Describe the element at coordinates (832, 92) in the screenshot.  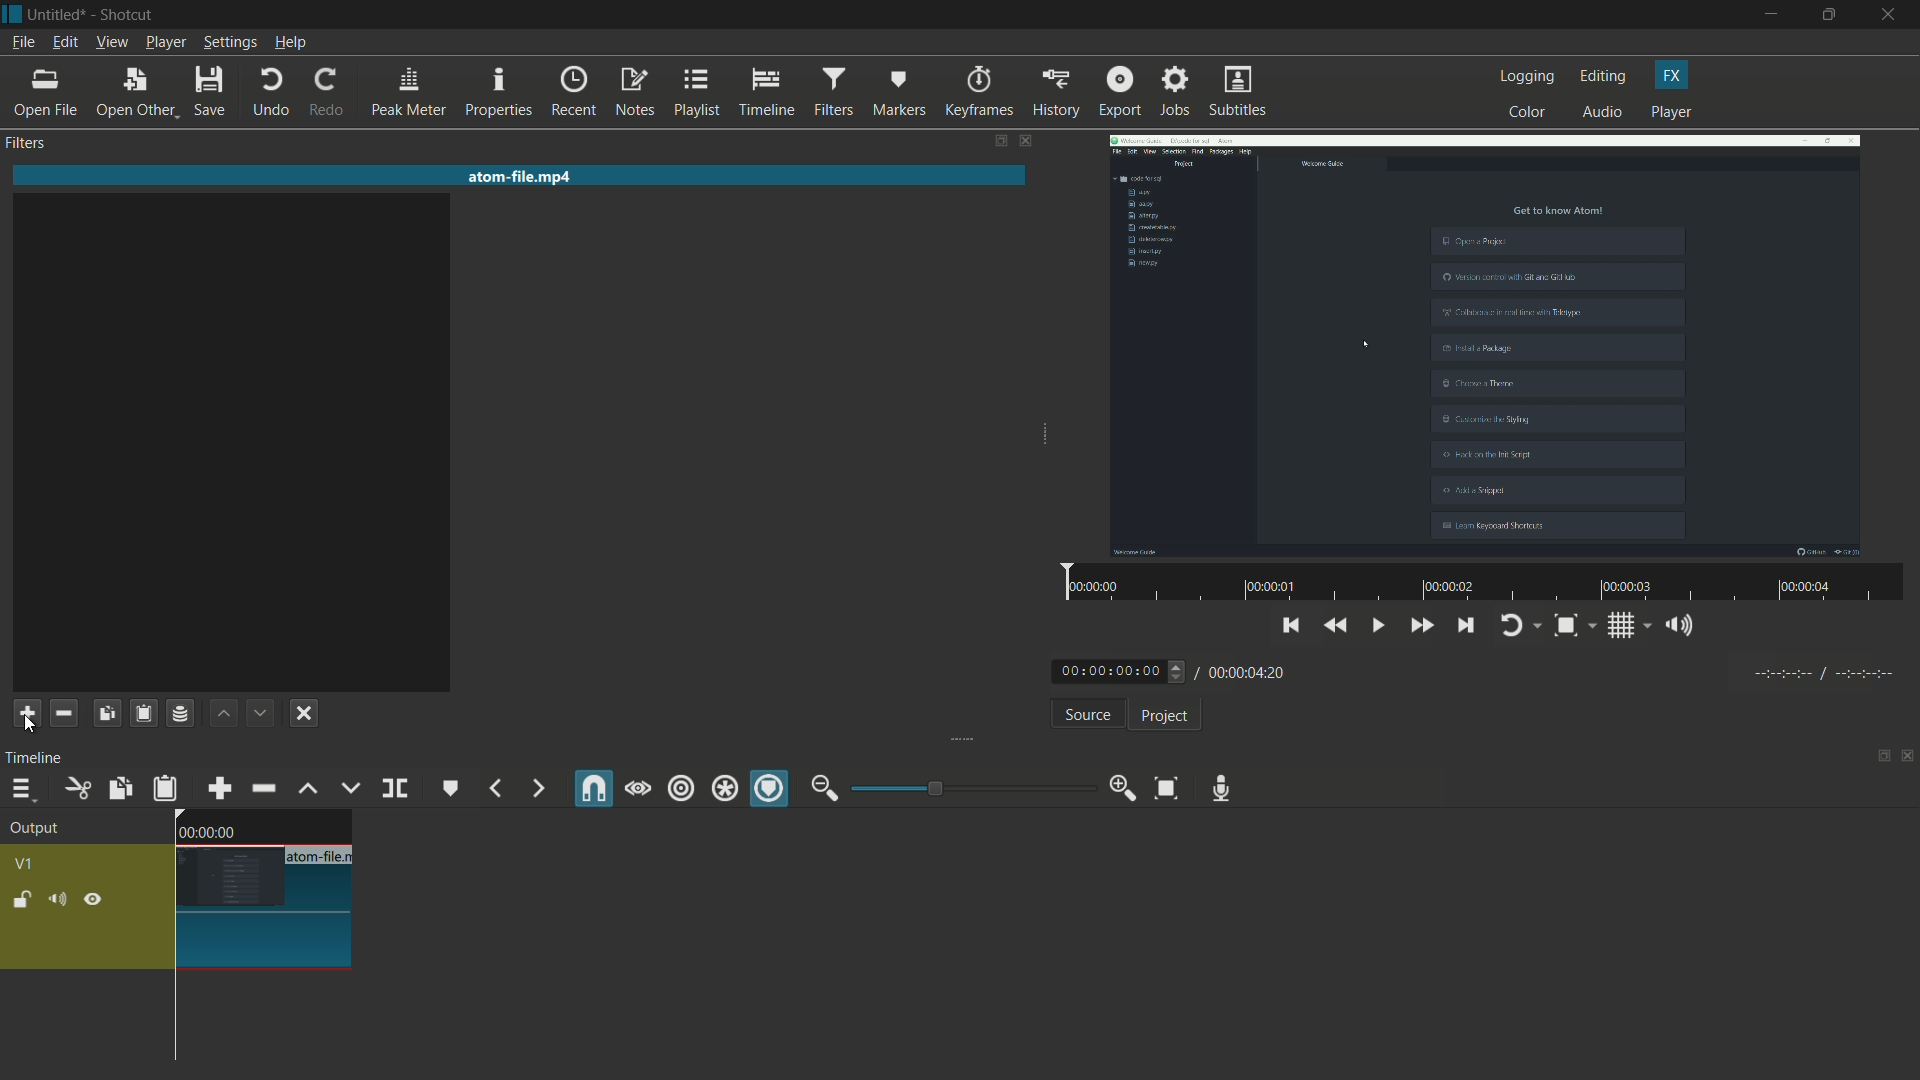
I see `filters` at that location.